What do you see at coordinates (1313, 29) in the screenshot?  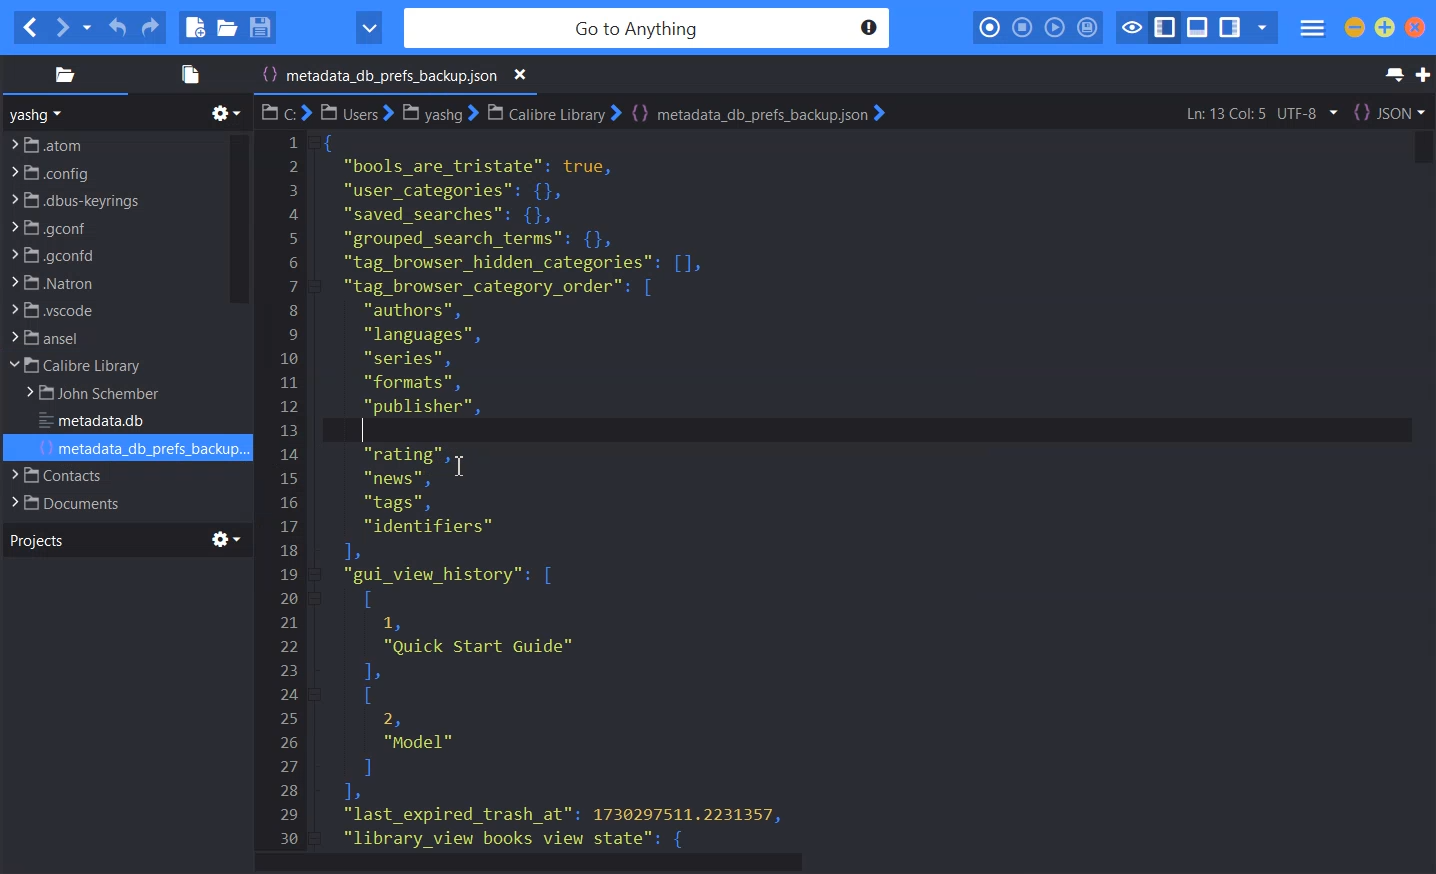 I see `Menu` at bounding box center [1313, 29].